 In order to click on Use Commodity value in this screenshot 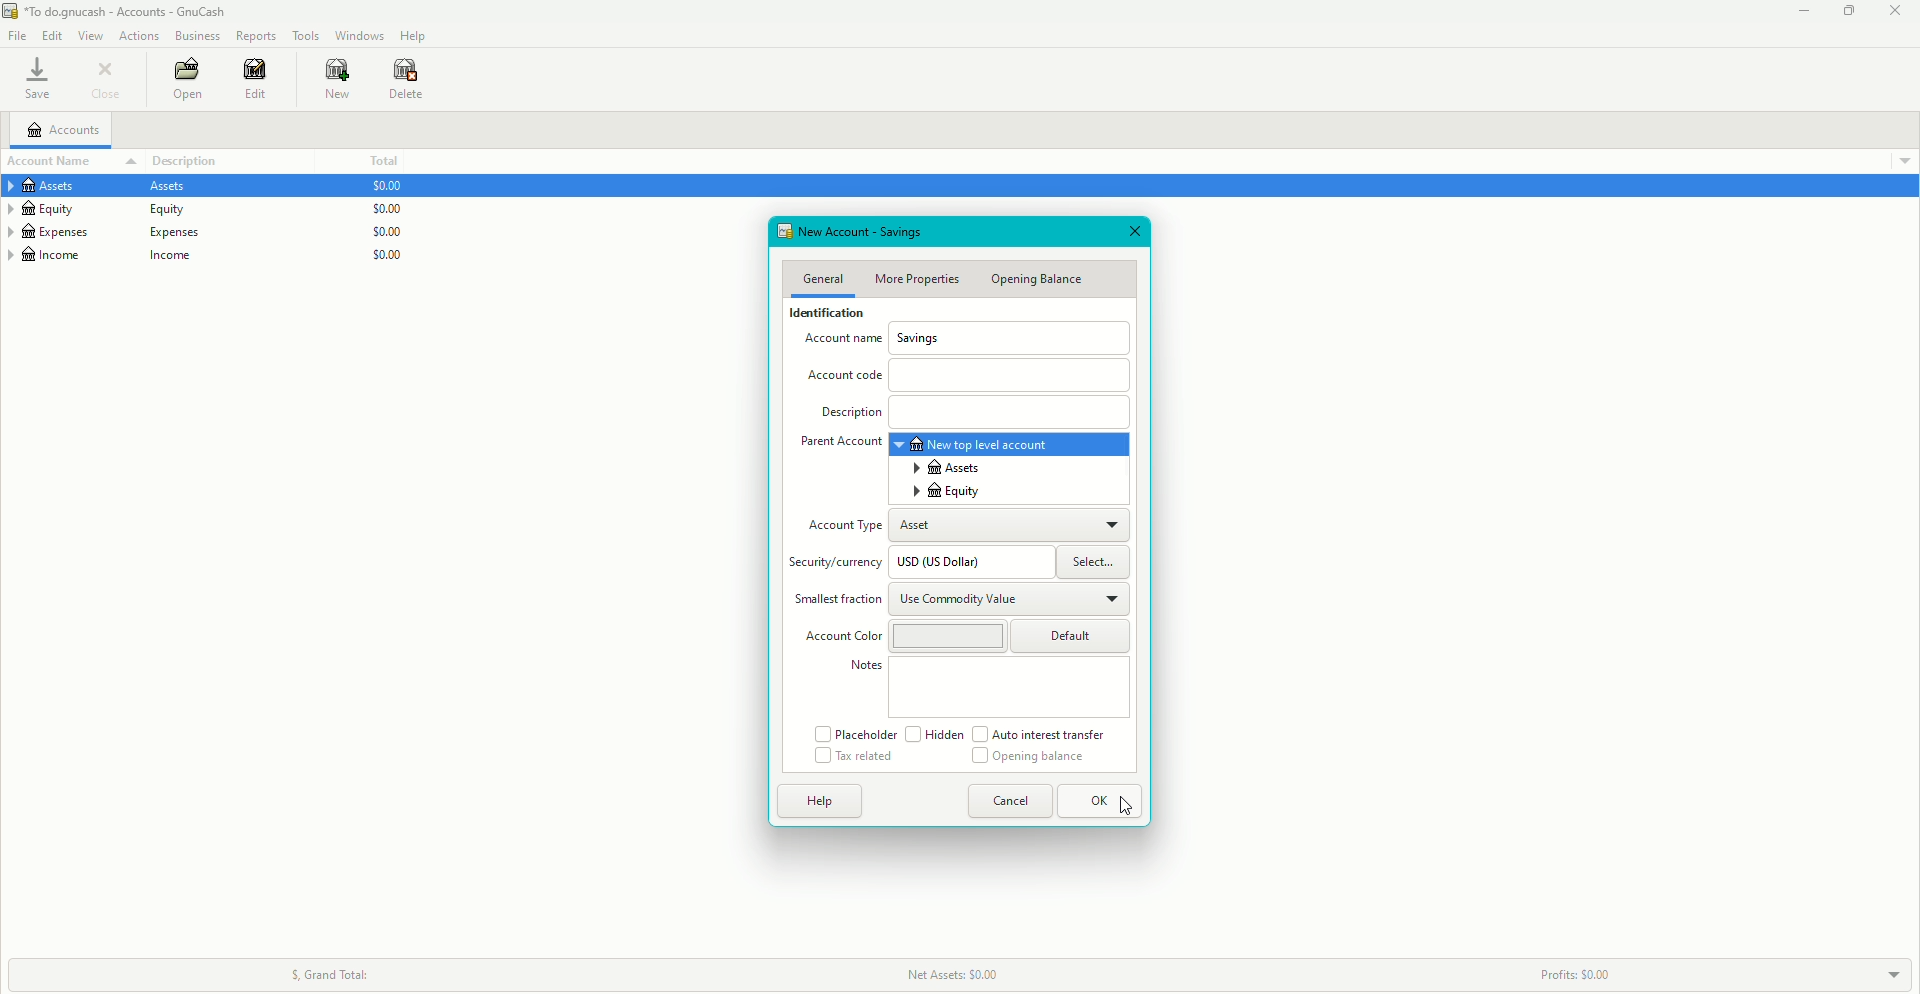, I will do `click(960, 601)`.